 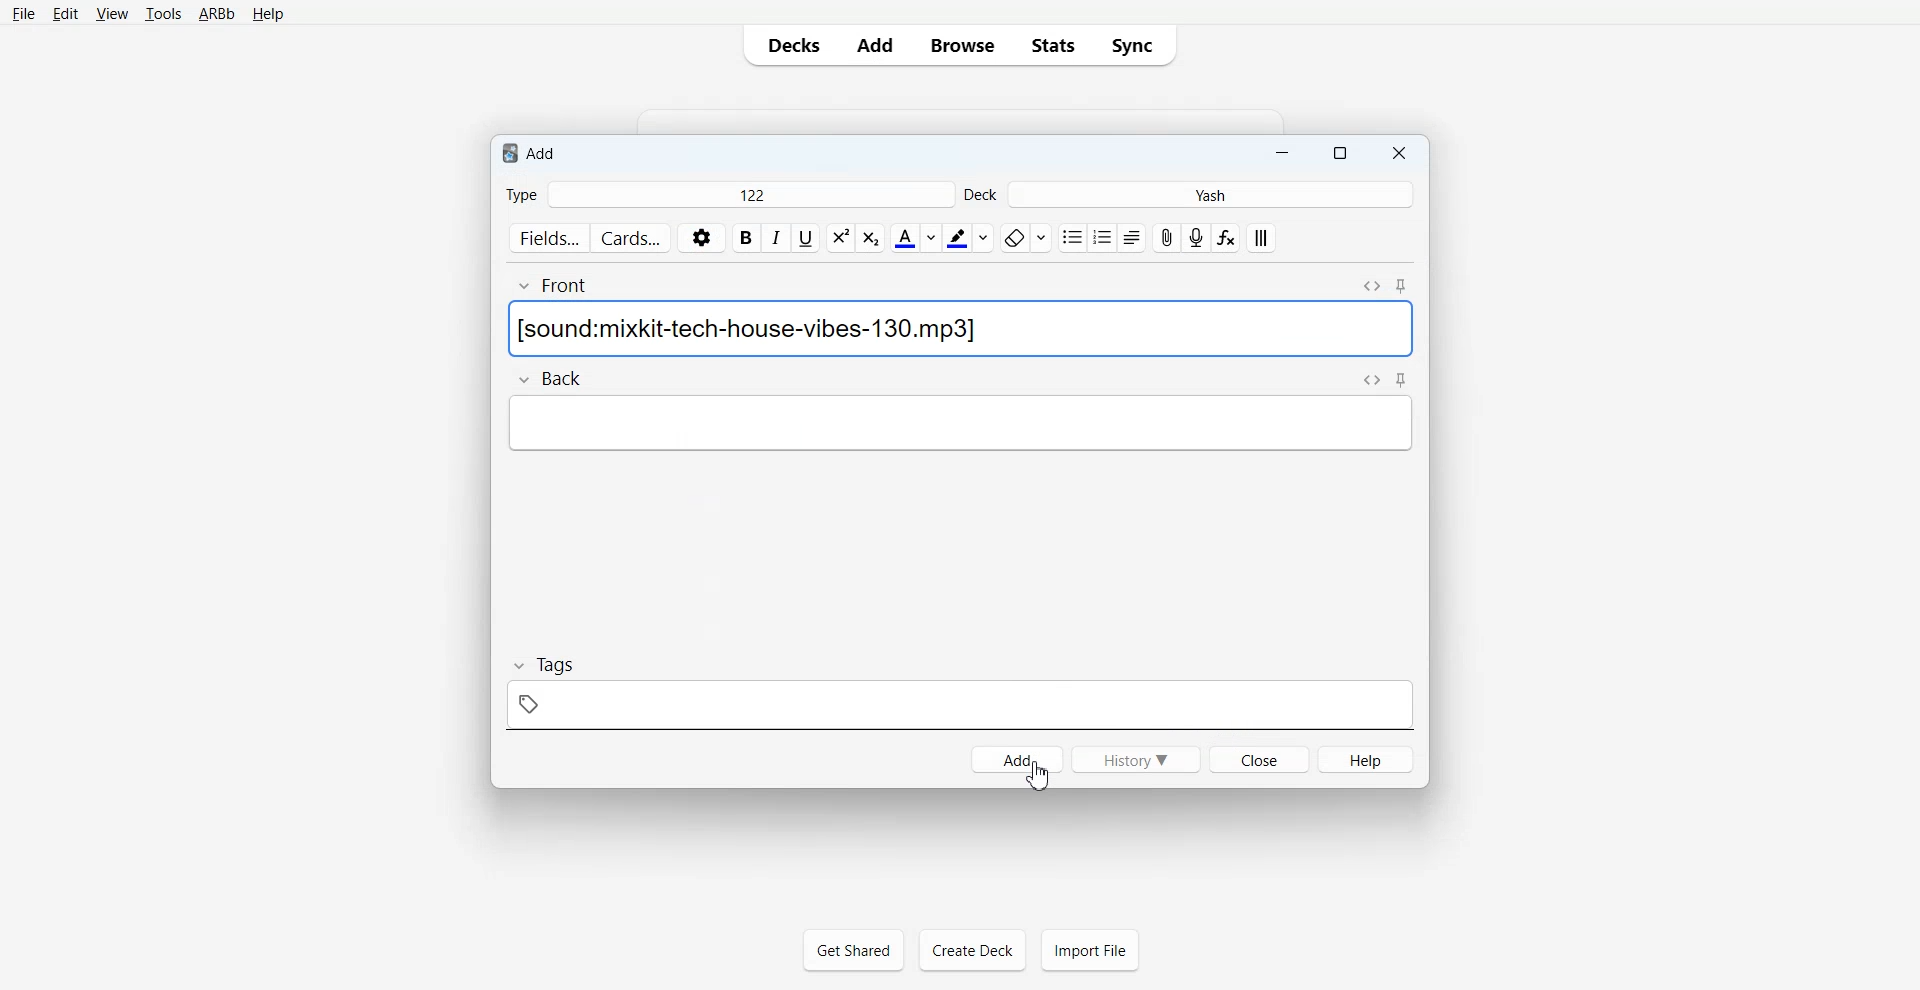 I want to click on Text, so click(x=754, y=330).